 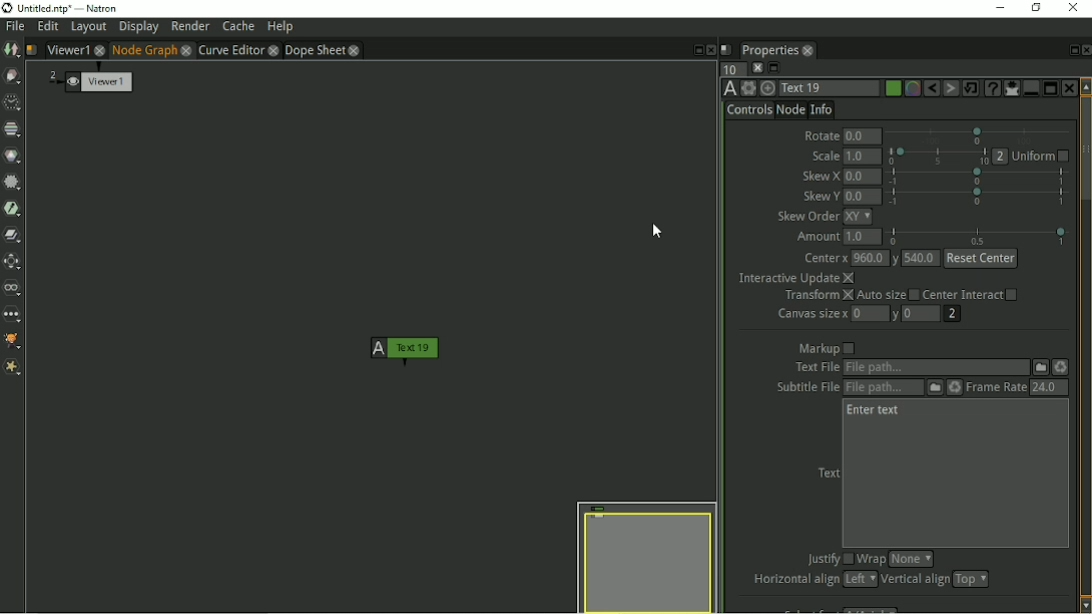 I want to click on selection bar, so click(x=978, y=176).